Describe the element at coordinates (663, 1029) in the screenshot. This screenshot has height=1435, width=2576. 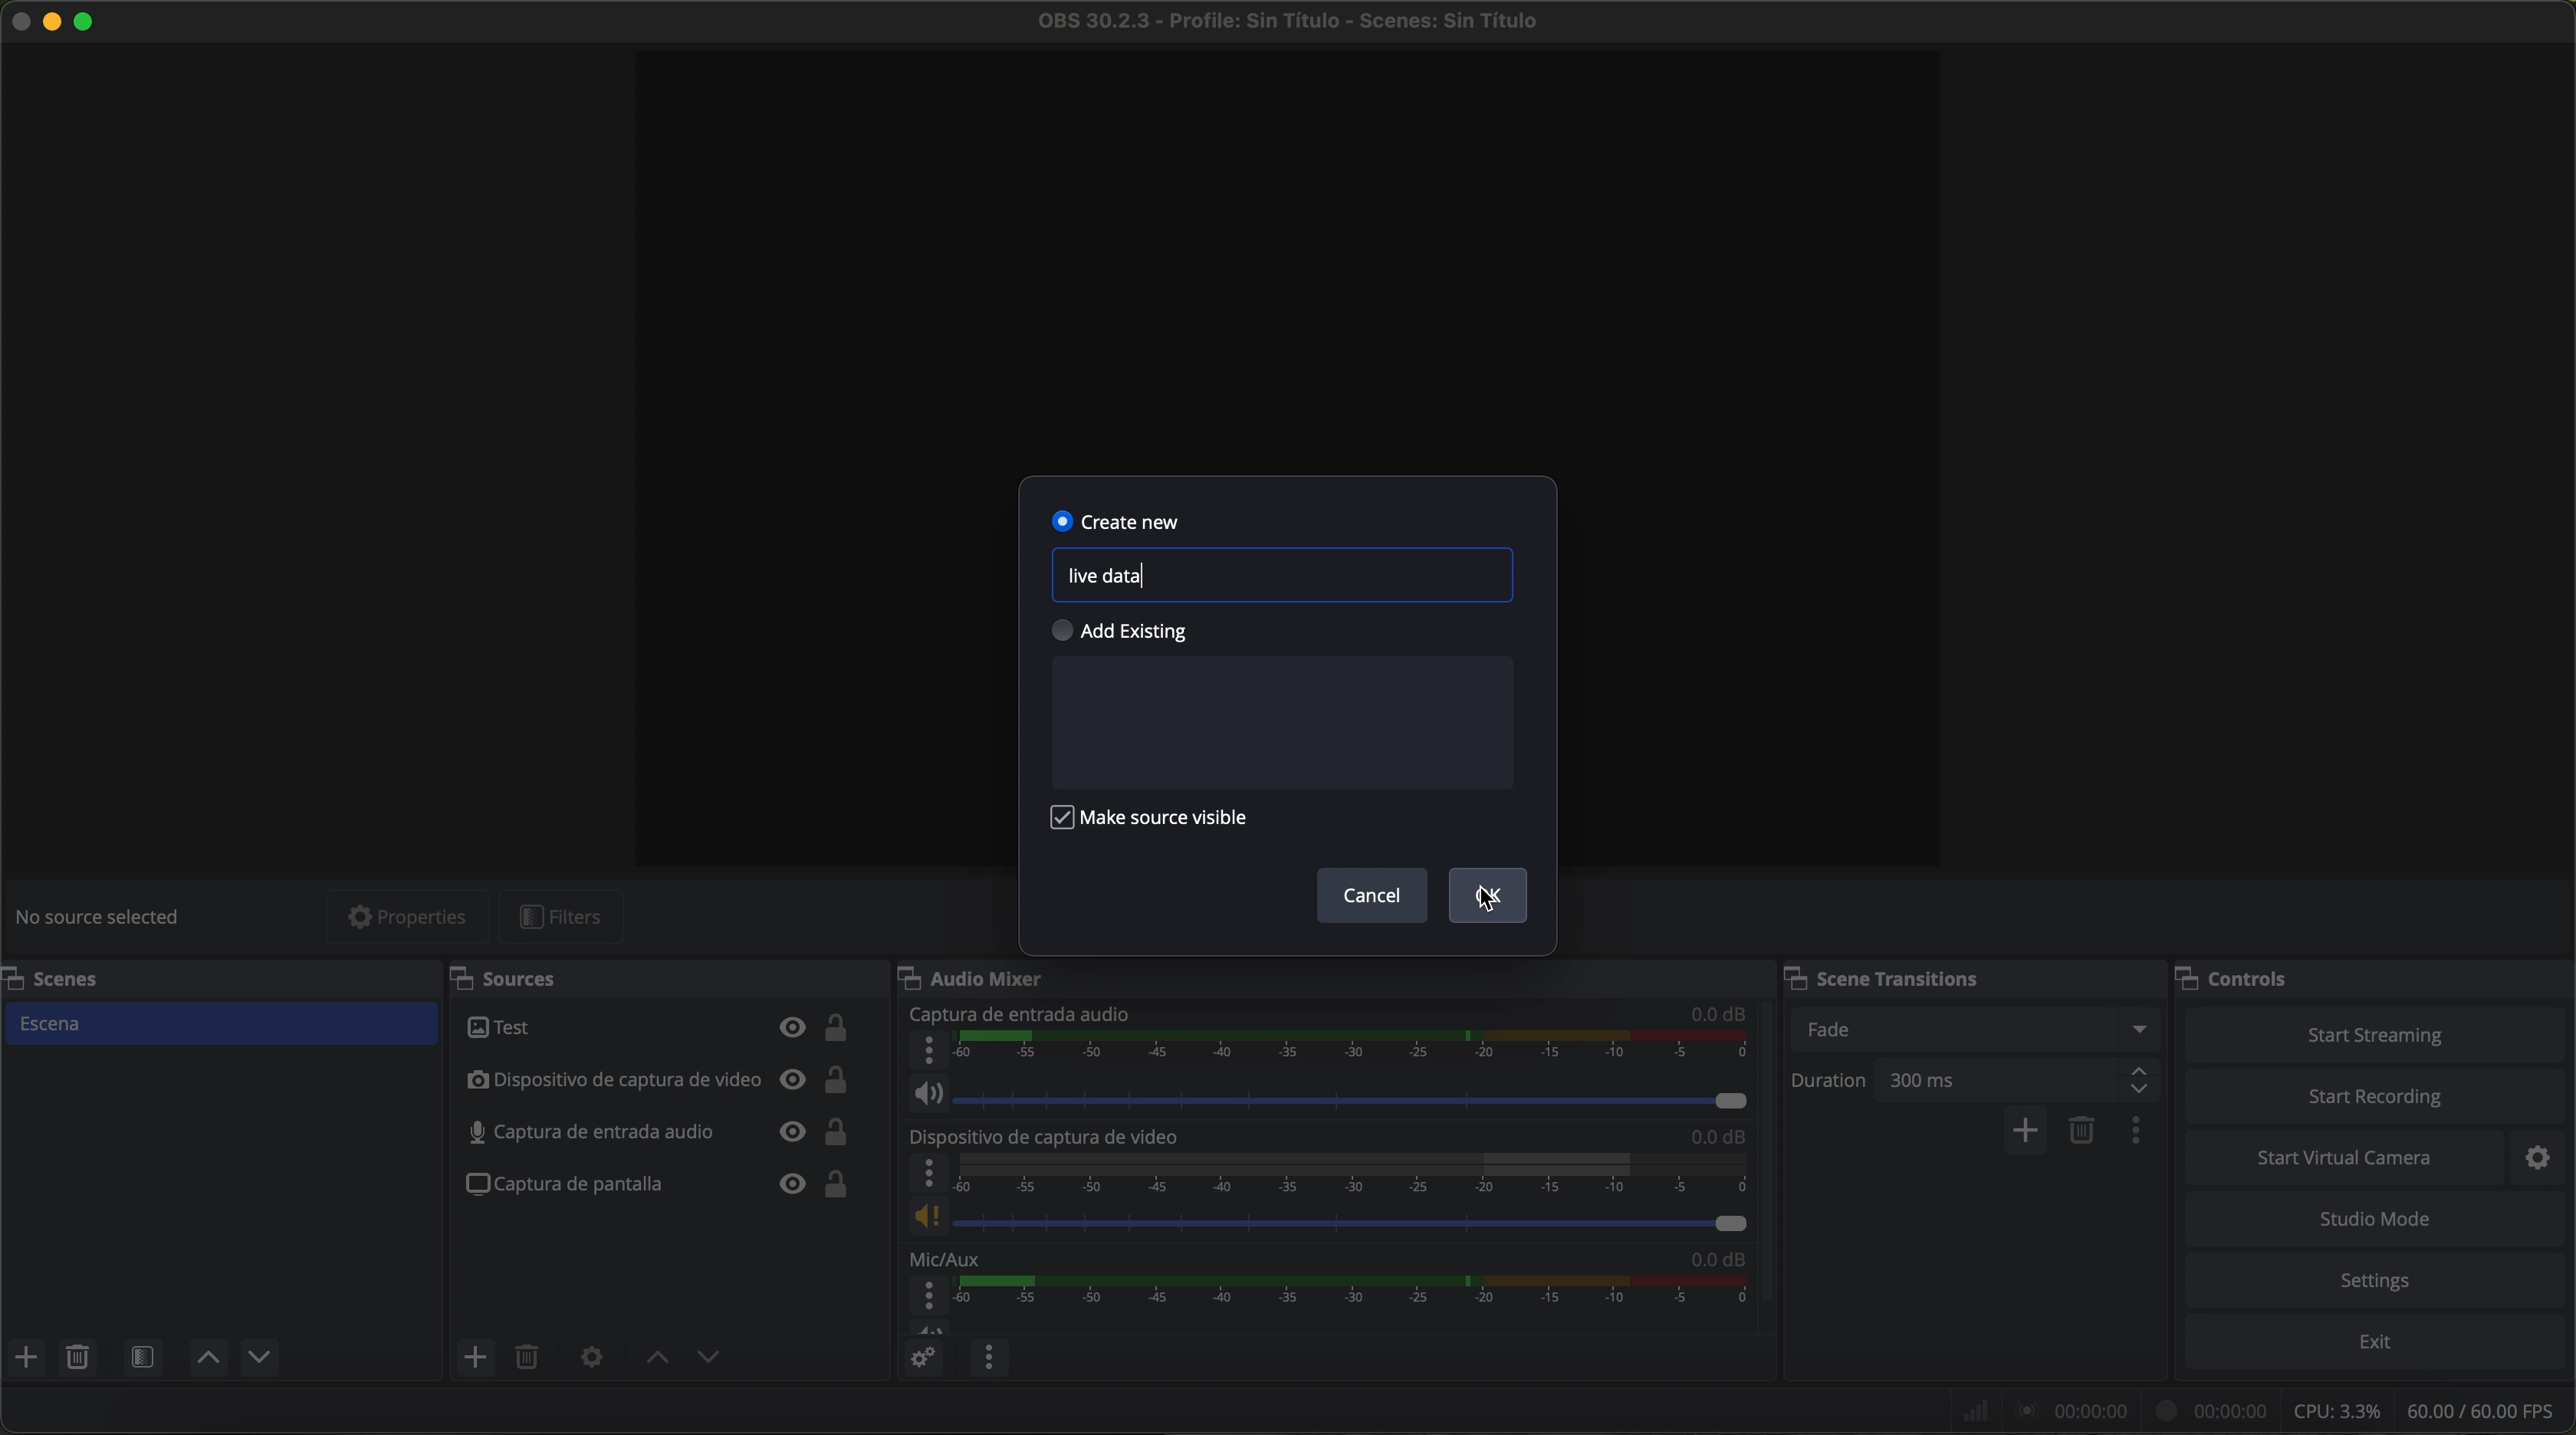
I see `test` at that location.